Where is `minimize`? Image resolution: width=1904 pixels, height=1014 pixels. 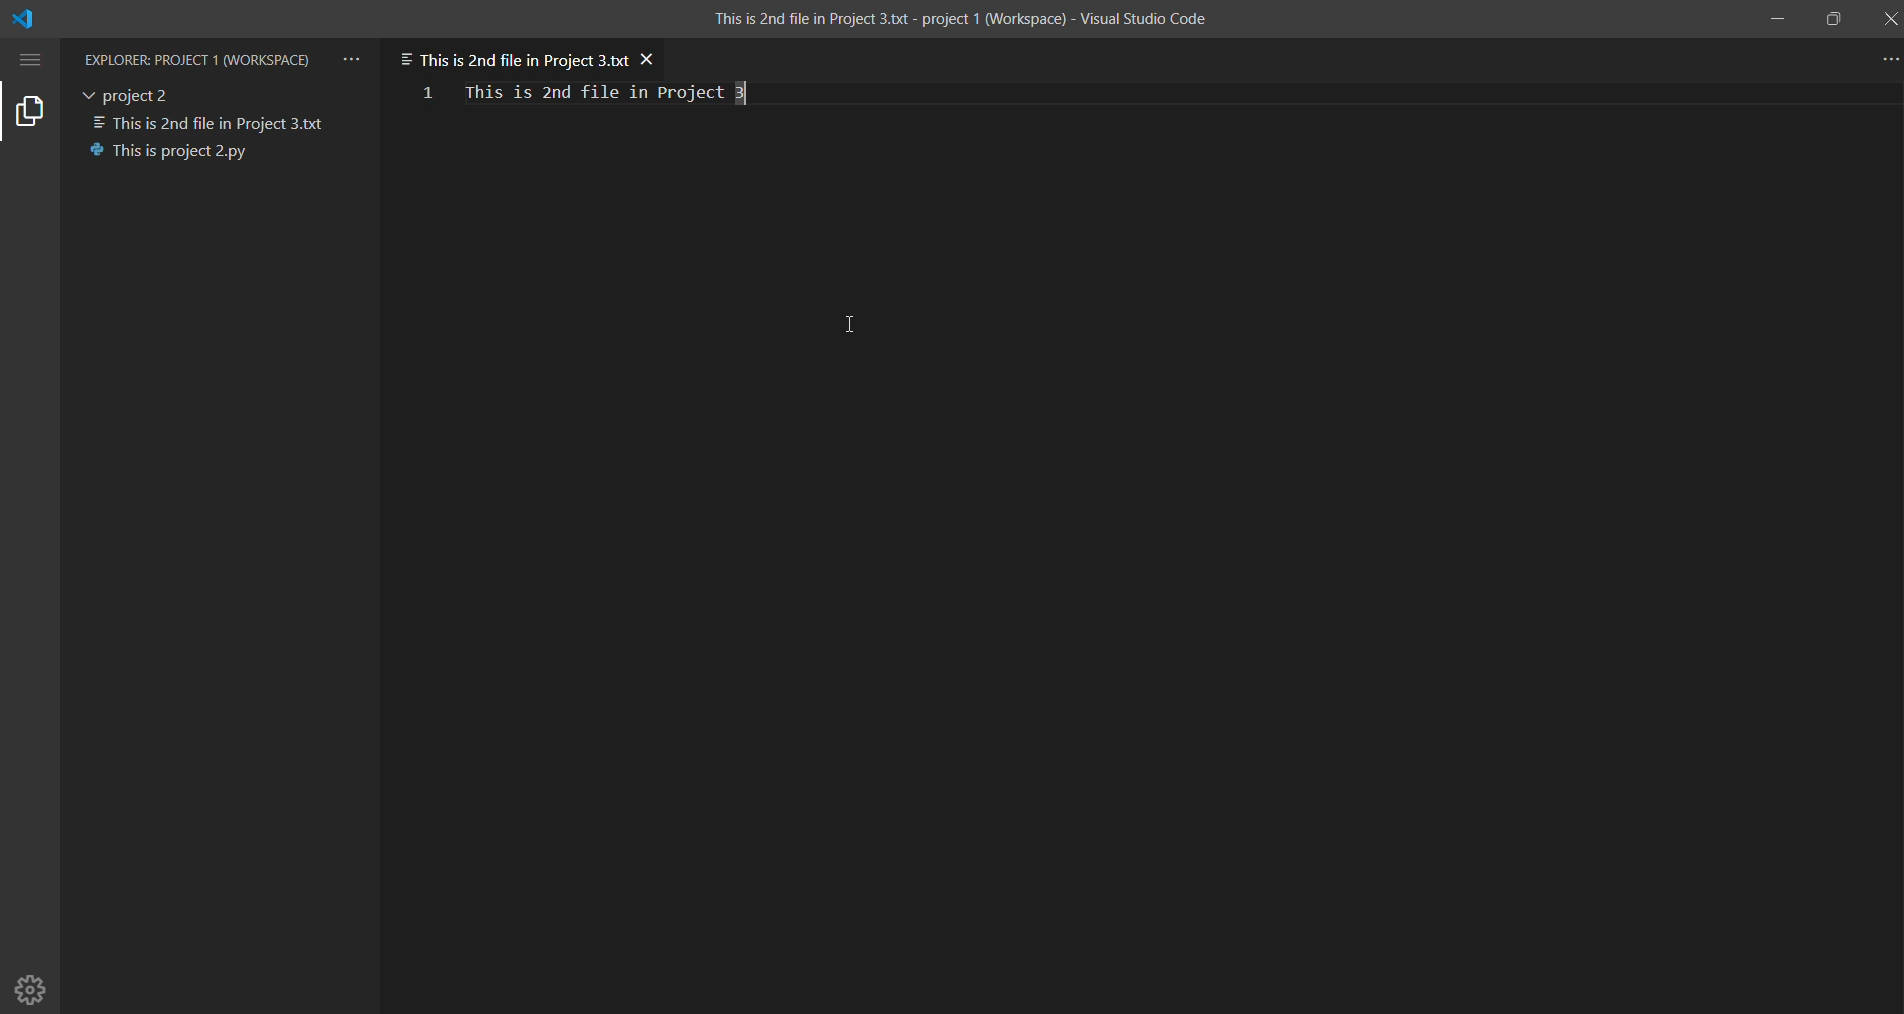 minimize is located at coordinates (1775, 20).